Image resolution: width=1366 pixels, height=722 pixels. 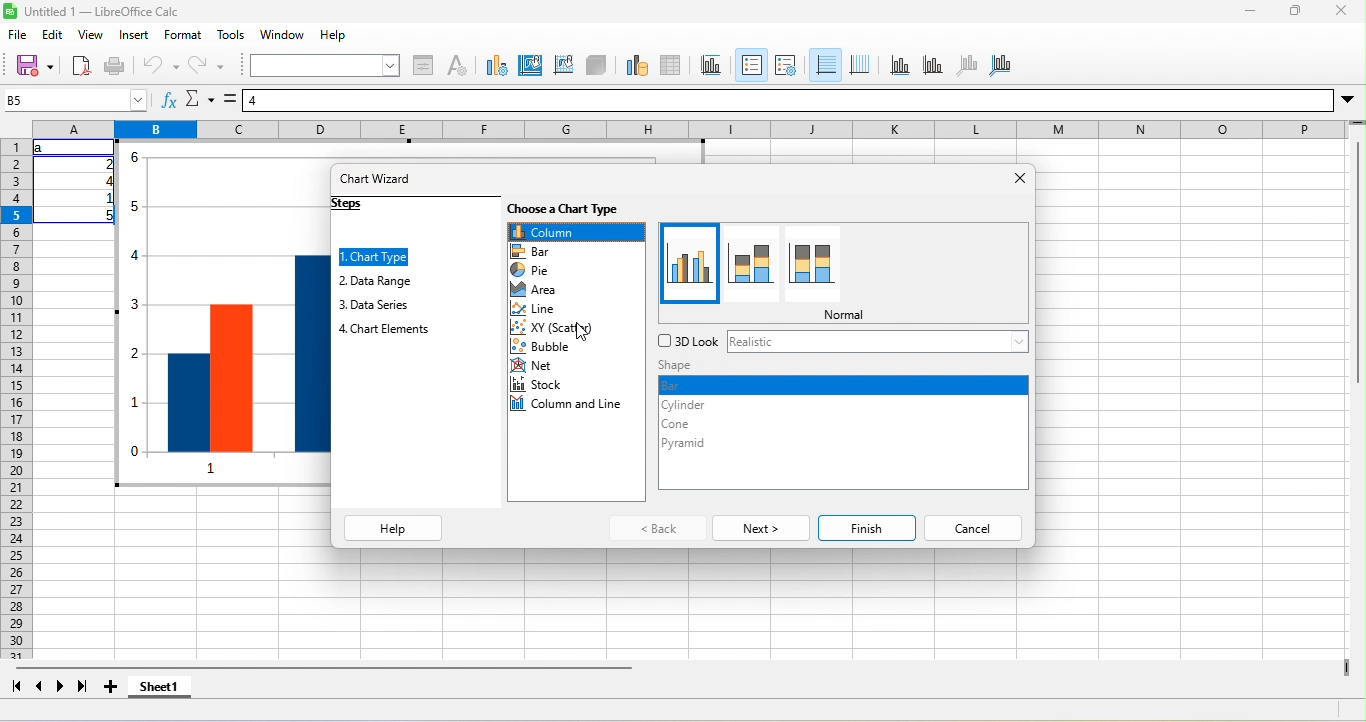 What do you see at coordinates (81, 66) in the screenshot?
I see `export directly as pdf` at bounding box center [81, 66].